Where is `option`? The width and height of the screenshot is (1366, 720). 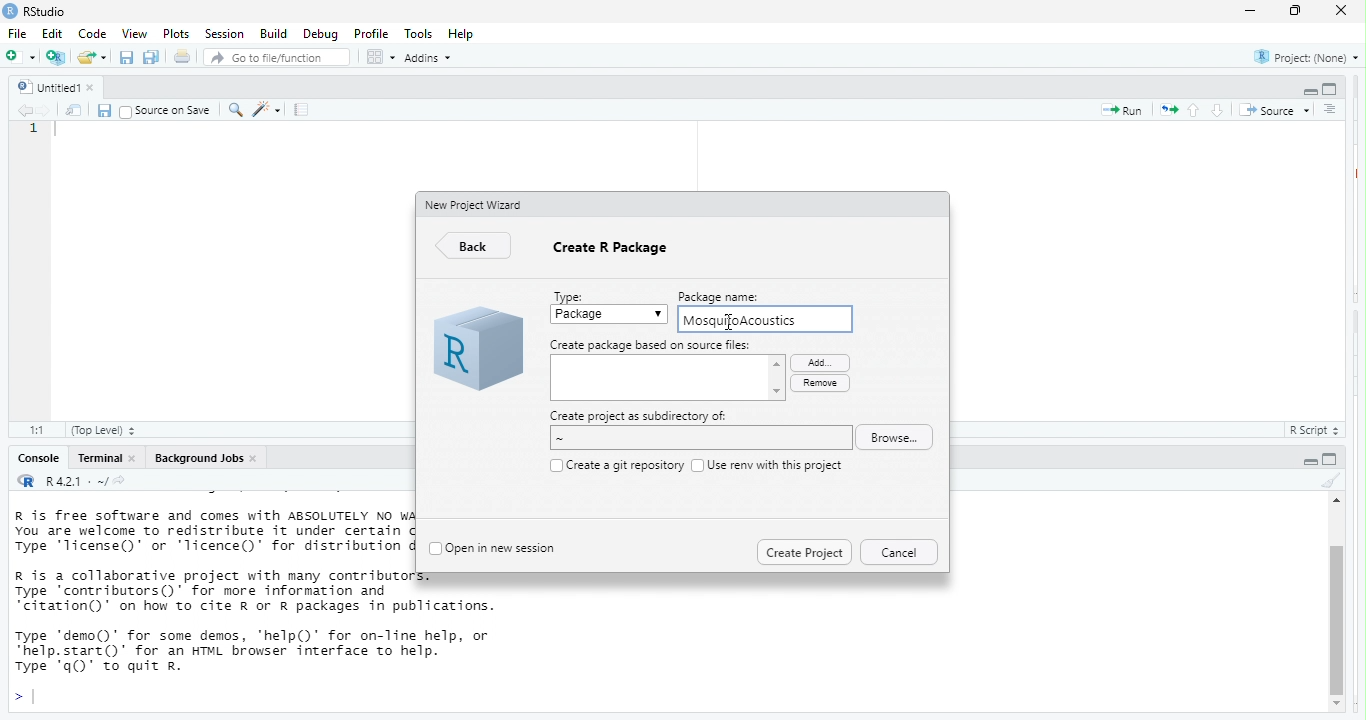
option is located at coordinates (379, 57).